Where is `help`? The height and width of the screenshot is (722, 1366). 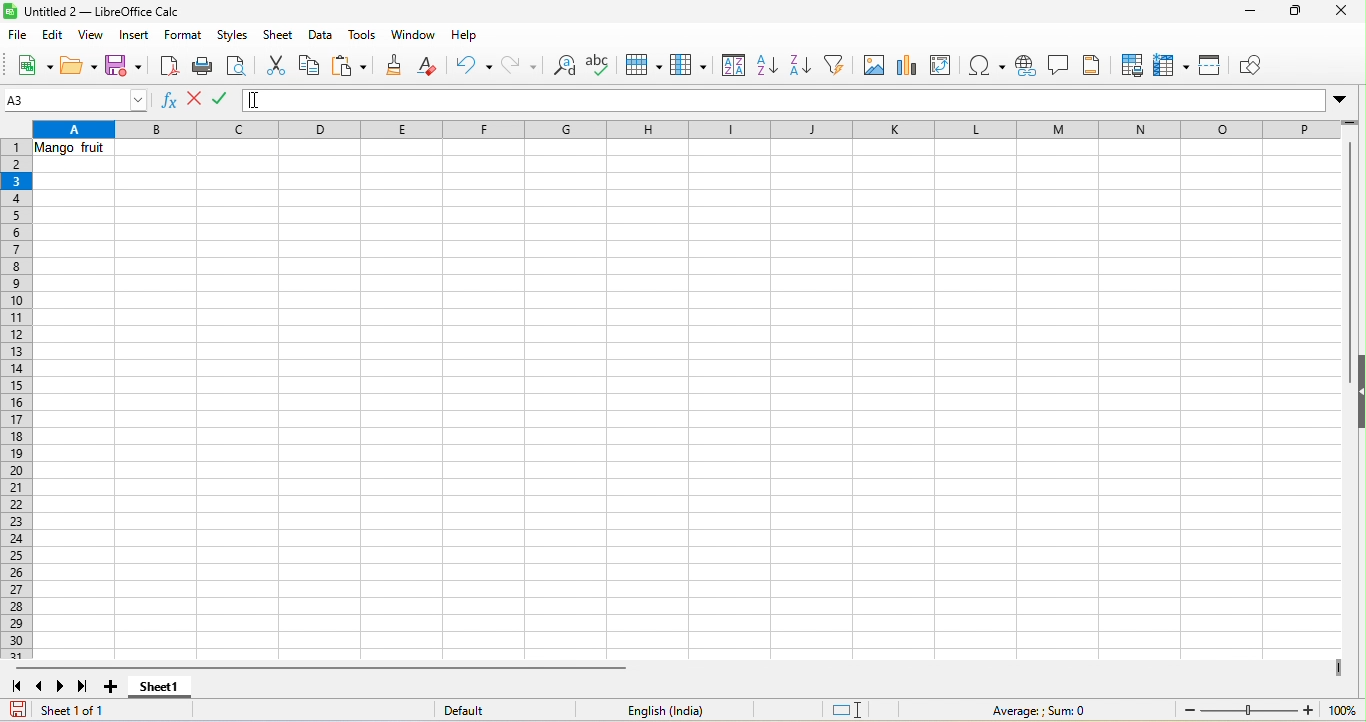
help is located at coordinates (465, 39).